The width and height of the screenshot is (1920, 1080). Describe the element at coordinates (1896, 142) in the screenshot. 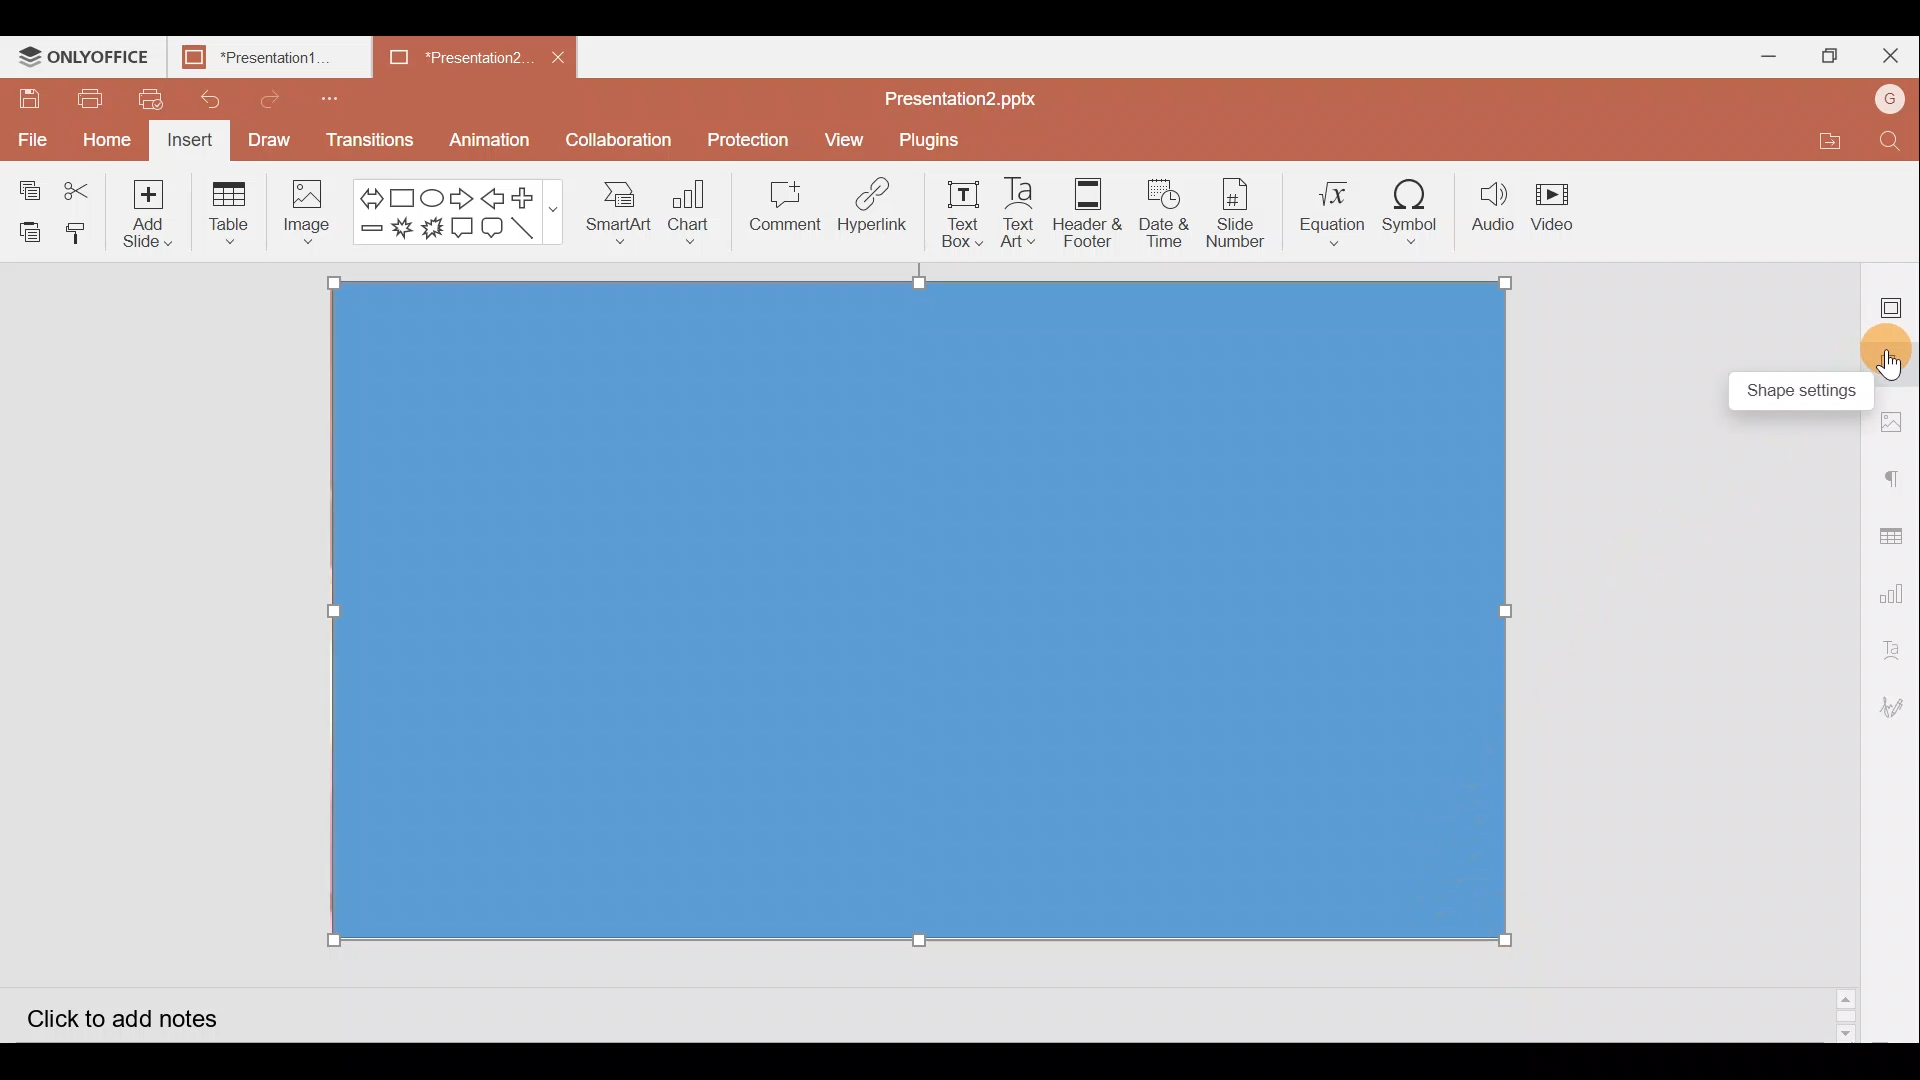

I see `Find` at that location.